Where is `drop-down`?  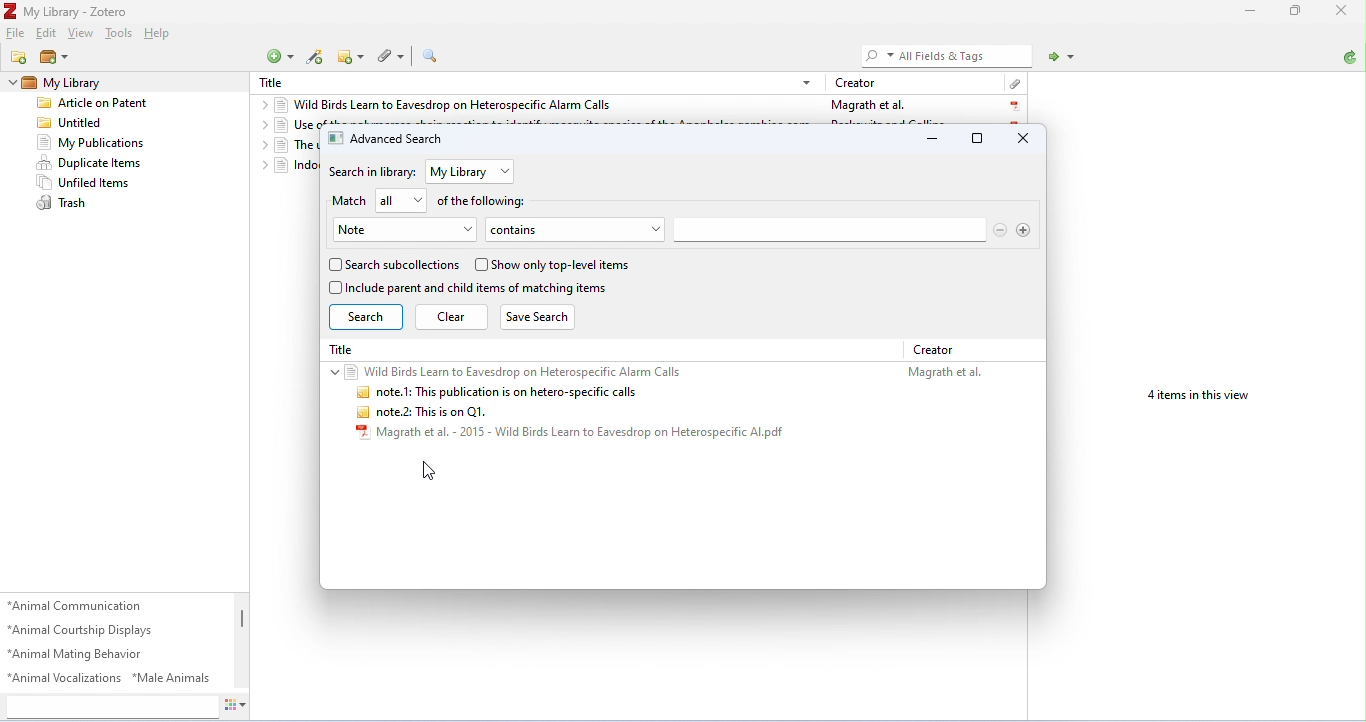 drop-down is located at coordinates (419, 200).